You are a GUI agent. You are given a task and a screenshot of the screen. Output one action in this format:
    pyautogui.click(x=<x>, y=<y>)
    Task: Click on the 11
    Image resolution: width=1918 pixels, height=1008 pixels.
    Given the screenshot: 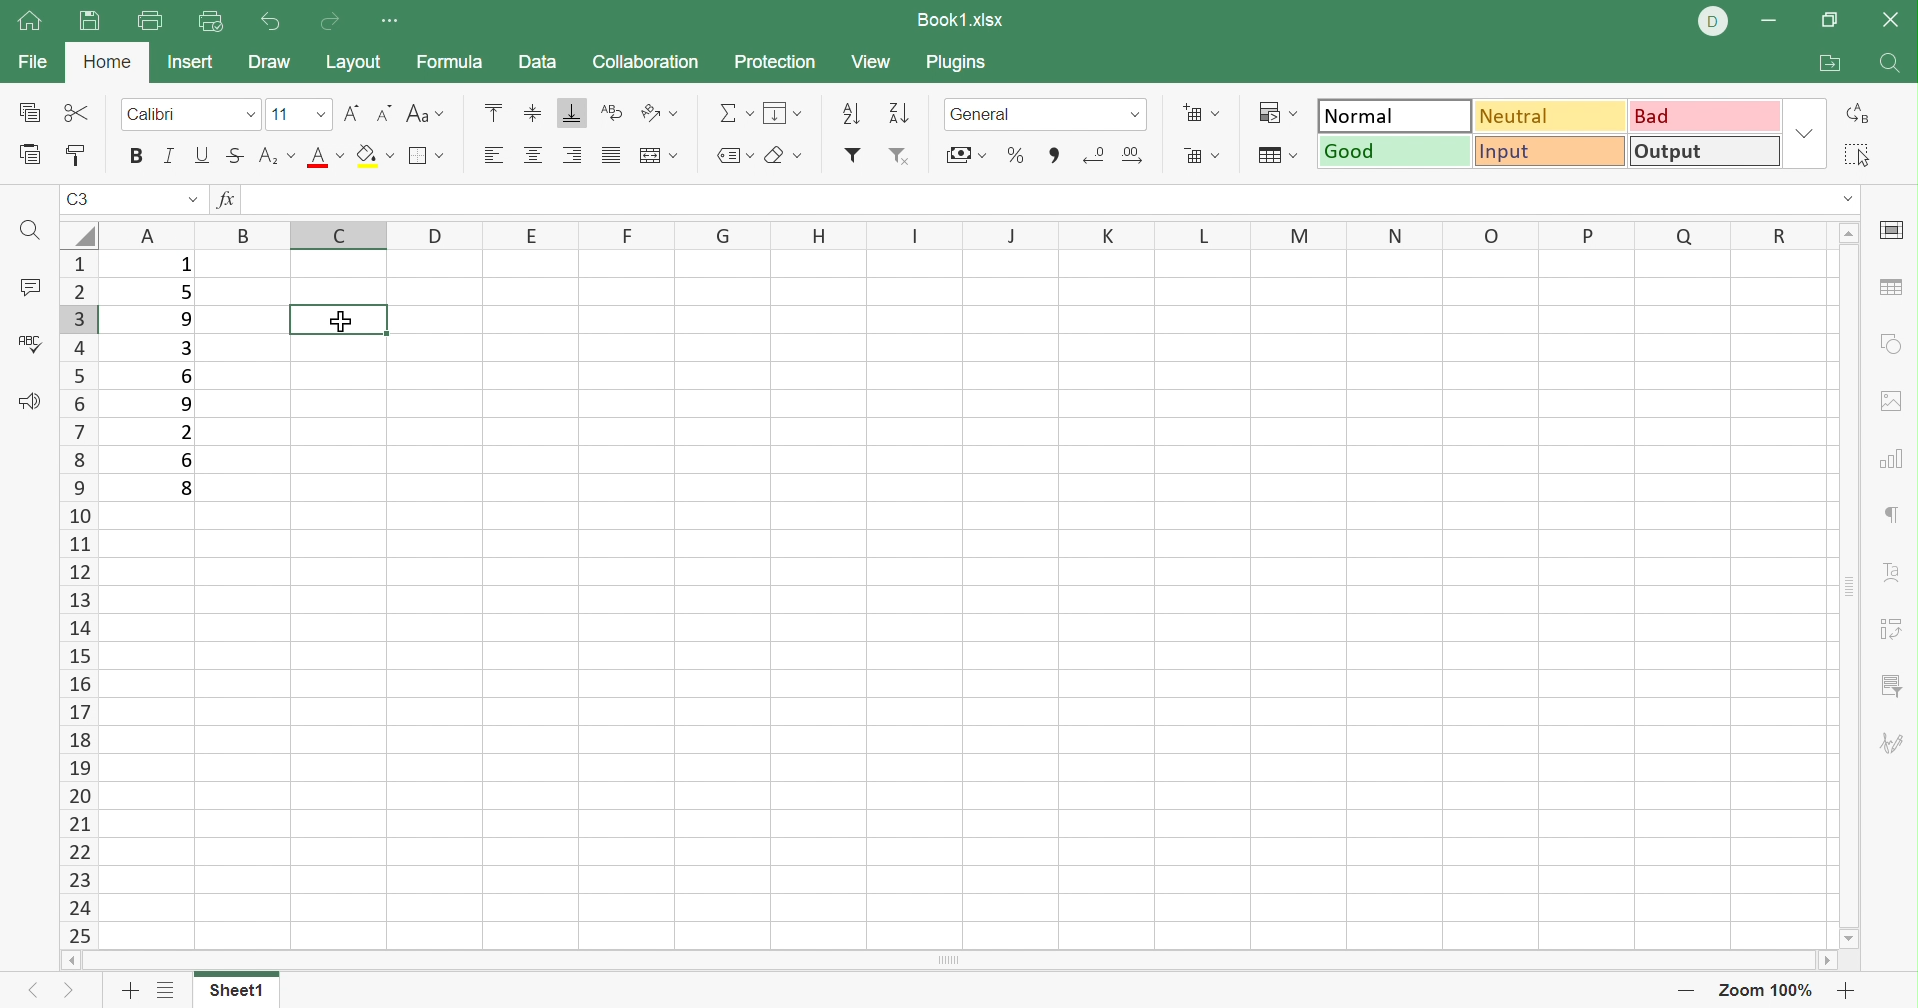 What is the action you would take?
    pyautogui.click(x=282, y=115)
    